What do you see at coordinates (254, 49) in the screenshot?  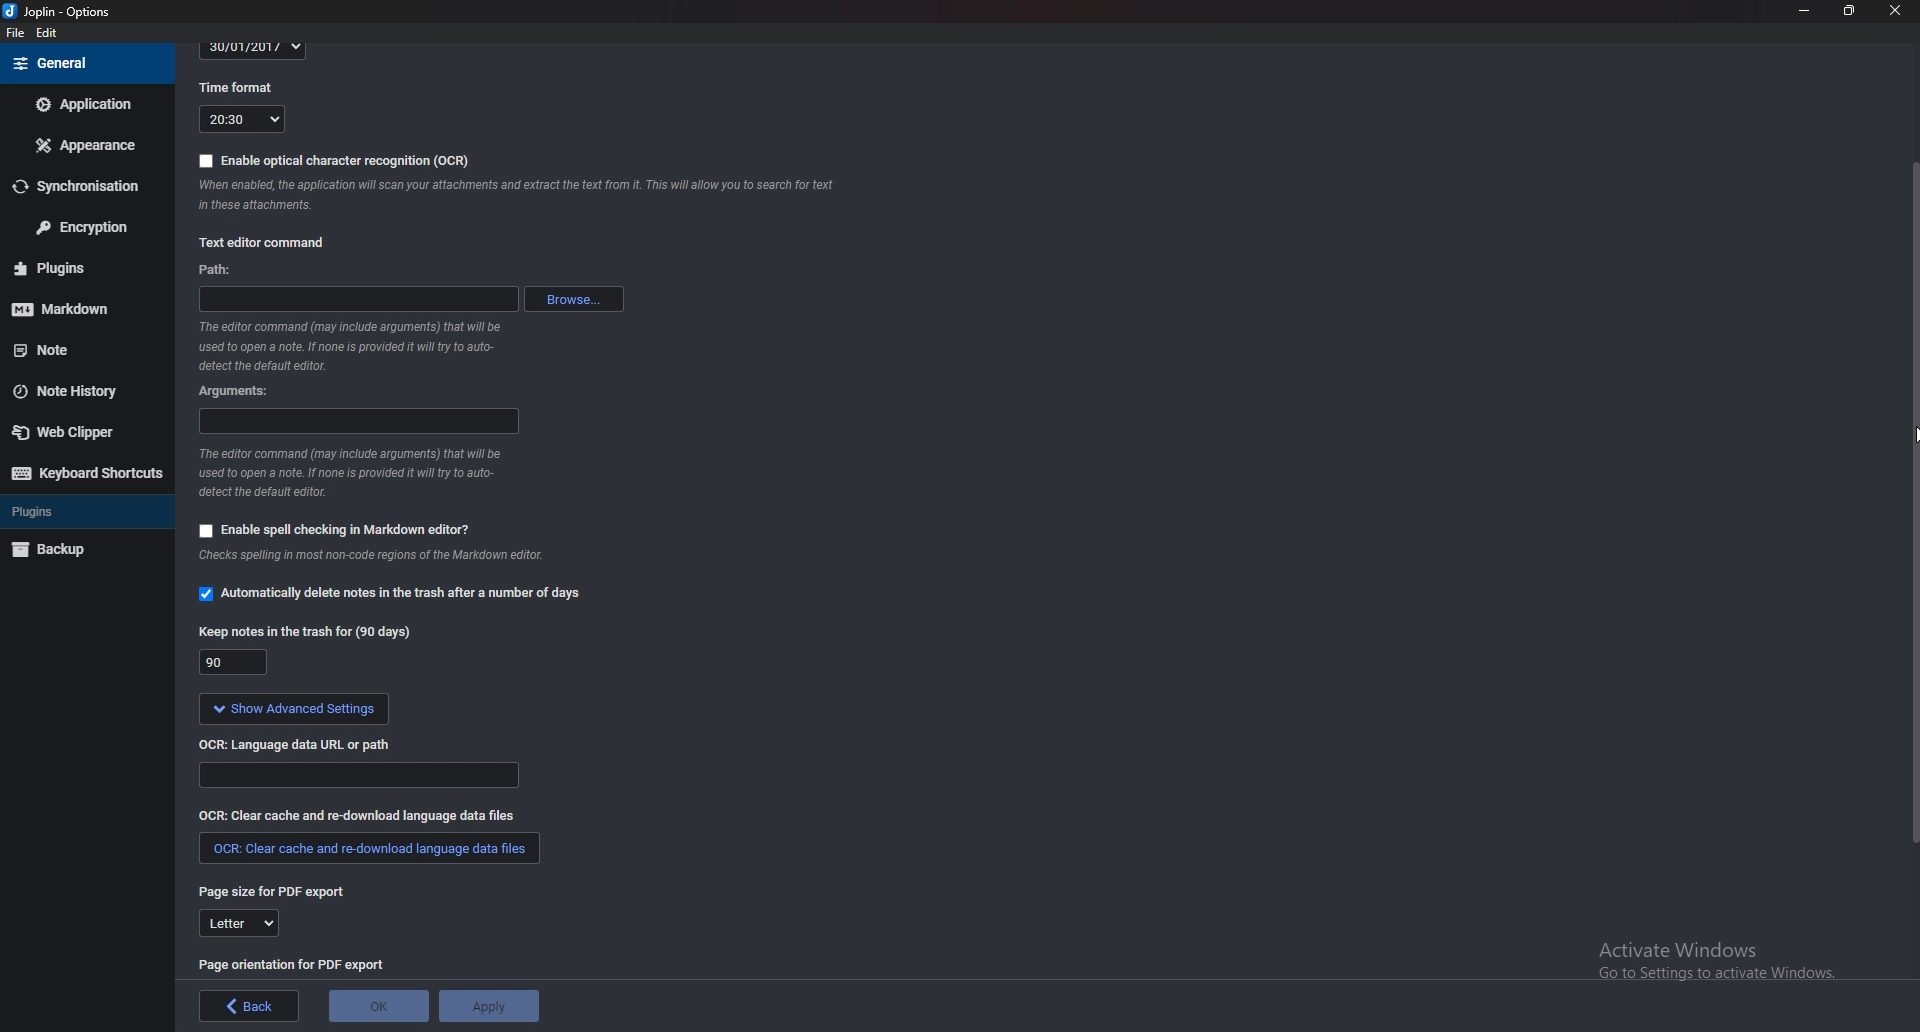 I see `30/01/2017` at bounding box center [254, 49].